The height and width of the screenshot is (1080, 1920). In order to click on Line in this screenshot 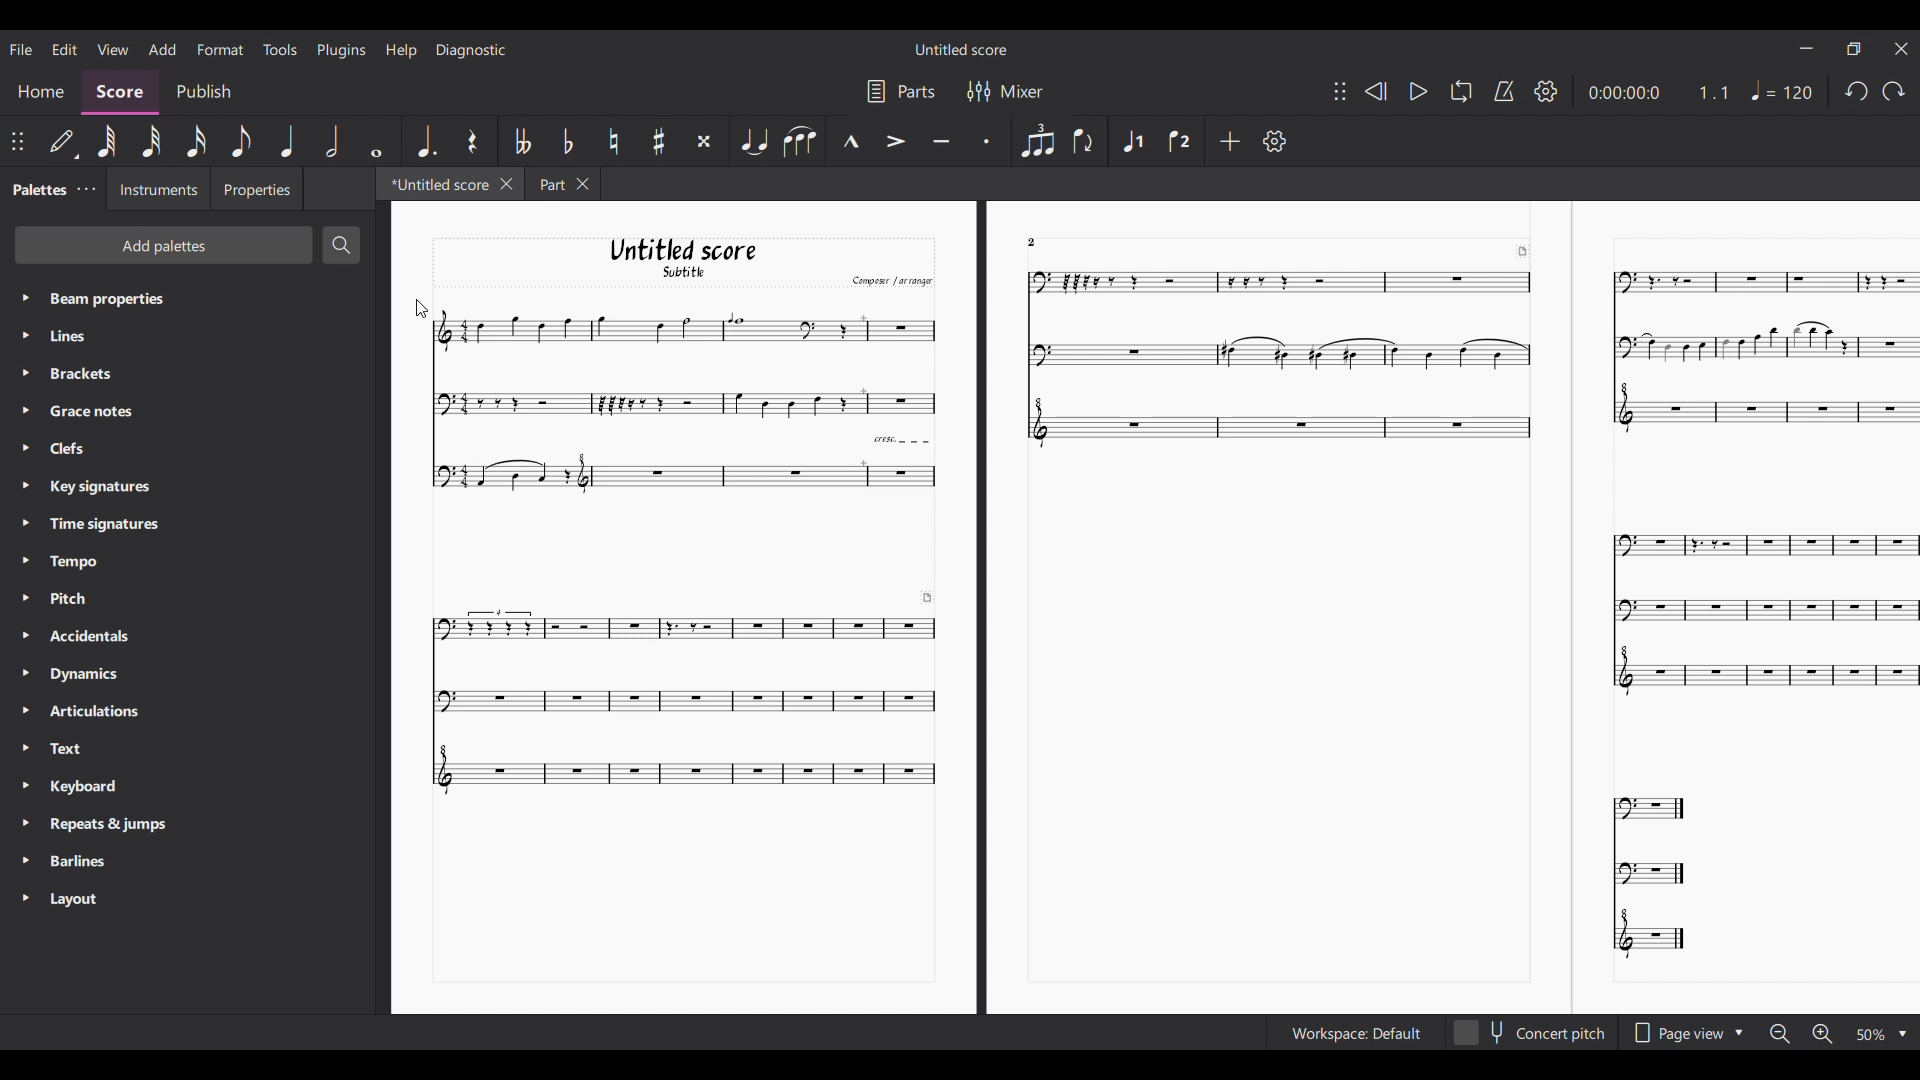, I will do `click(86, 336)`.